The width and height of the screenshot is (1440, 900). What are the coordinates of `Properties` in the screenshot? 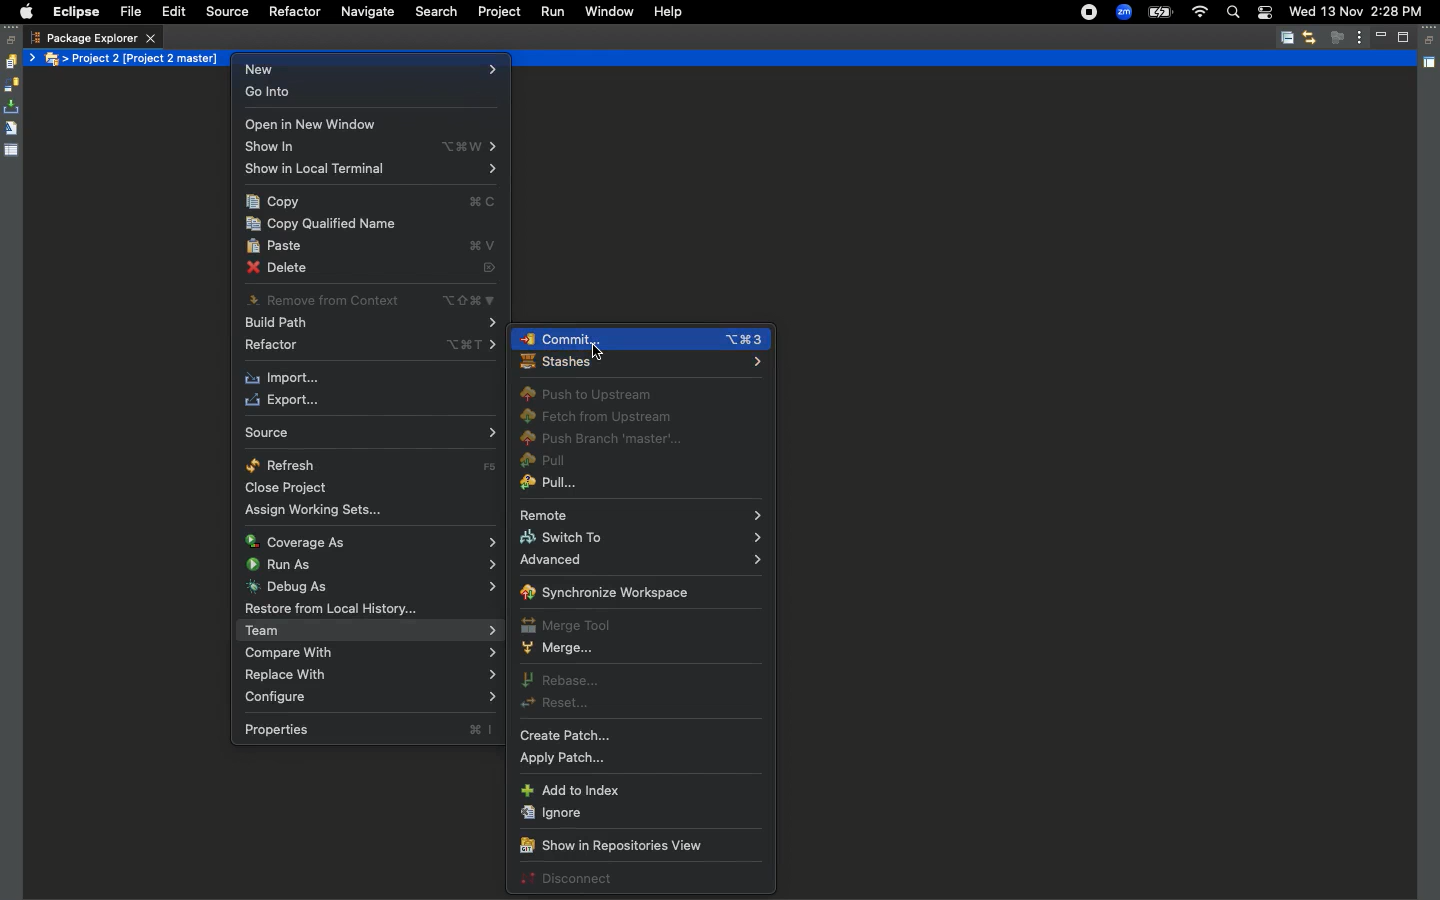 It's located at (370, 730).